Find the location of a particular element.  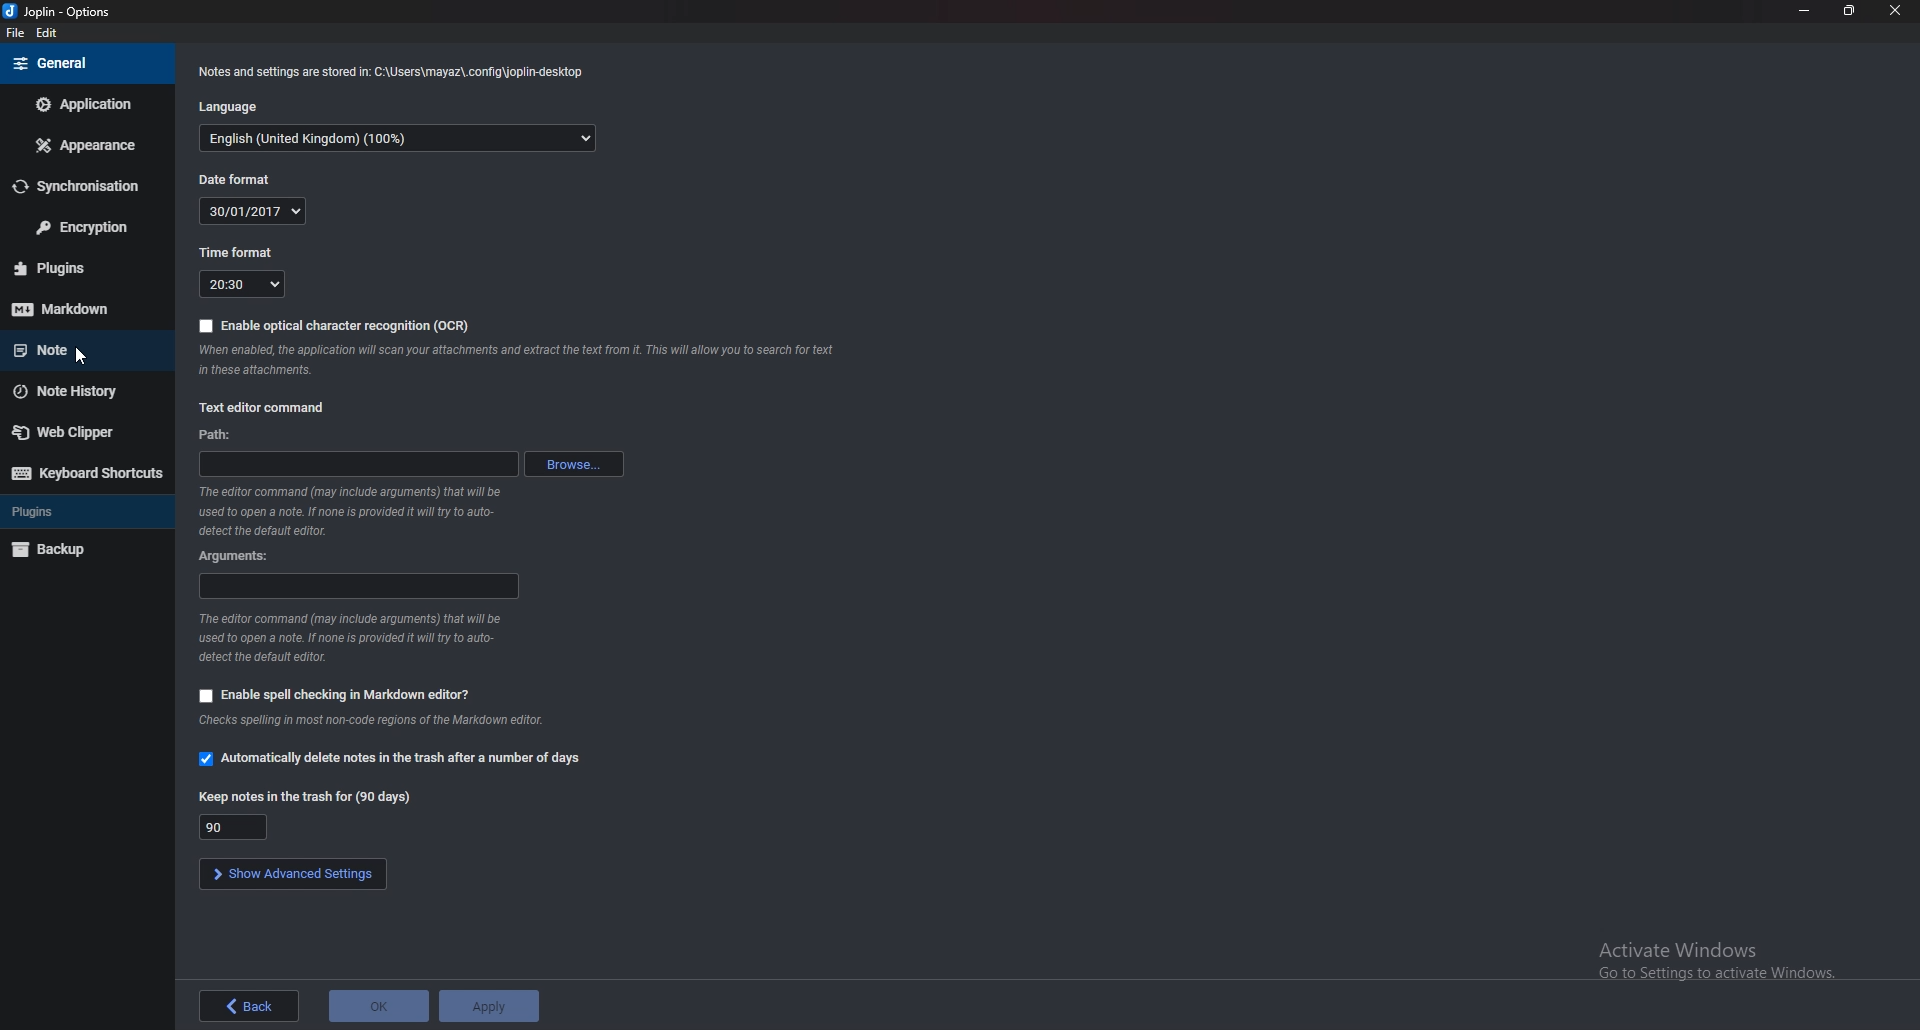

back is located at coordinates (250, 1003).